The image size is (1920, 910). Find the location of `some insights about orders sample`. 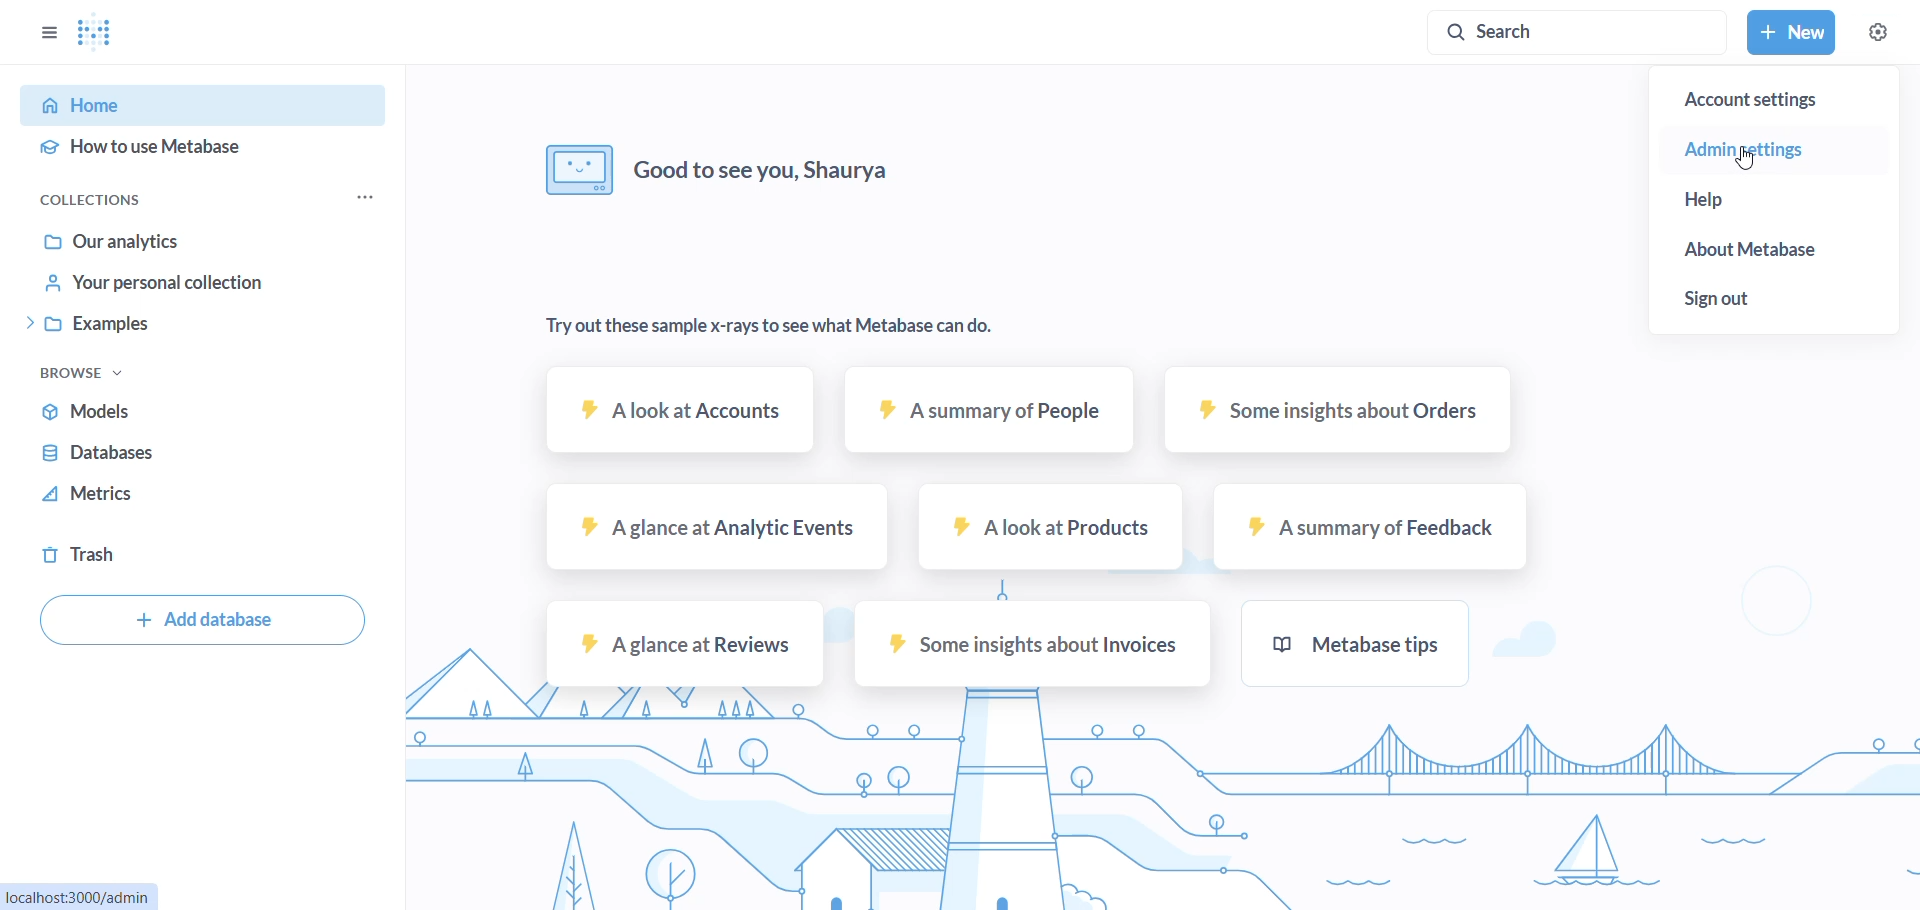

some insights about orders sample is located at coordinates (1345, 413).